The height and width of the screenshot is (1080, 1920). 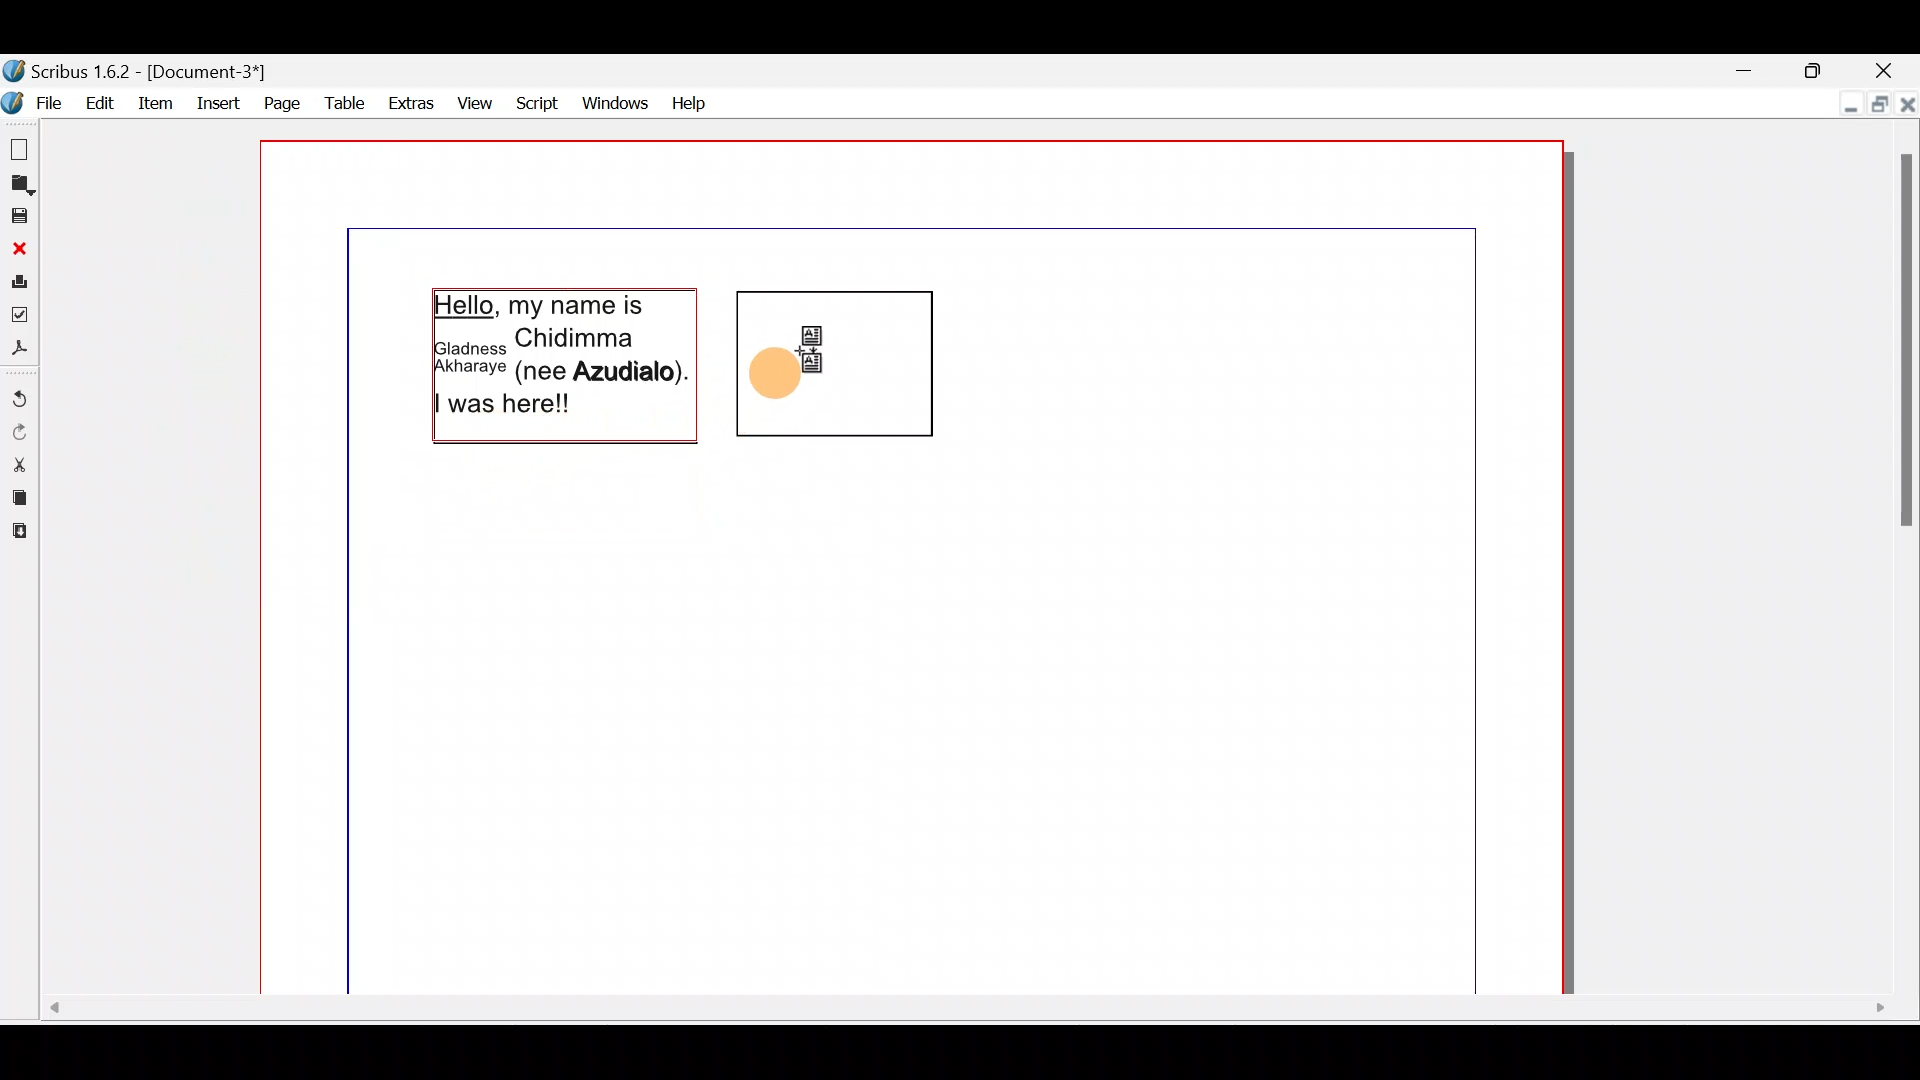 I want to click on Minimise, so click(x=1846, y=100).